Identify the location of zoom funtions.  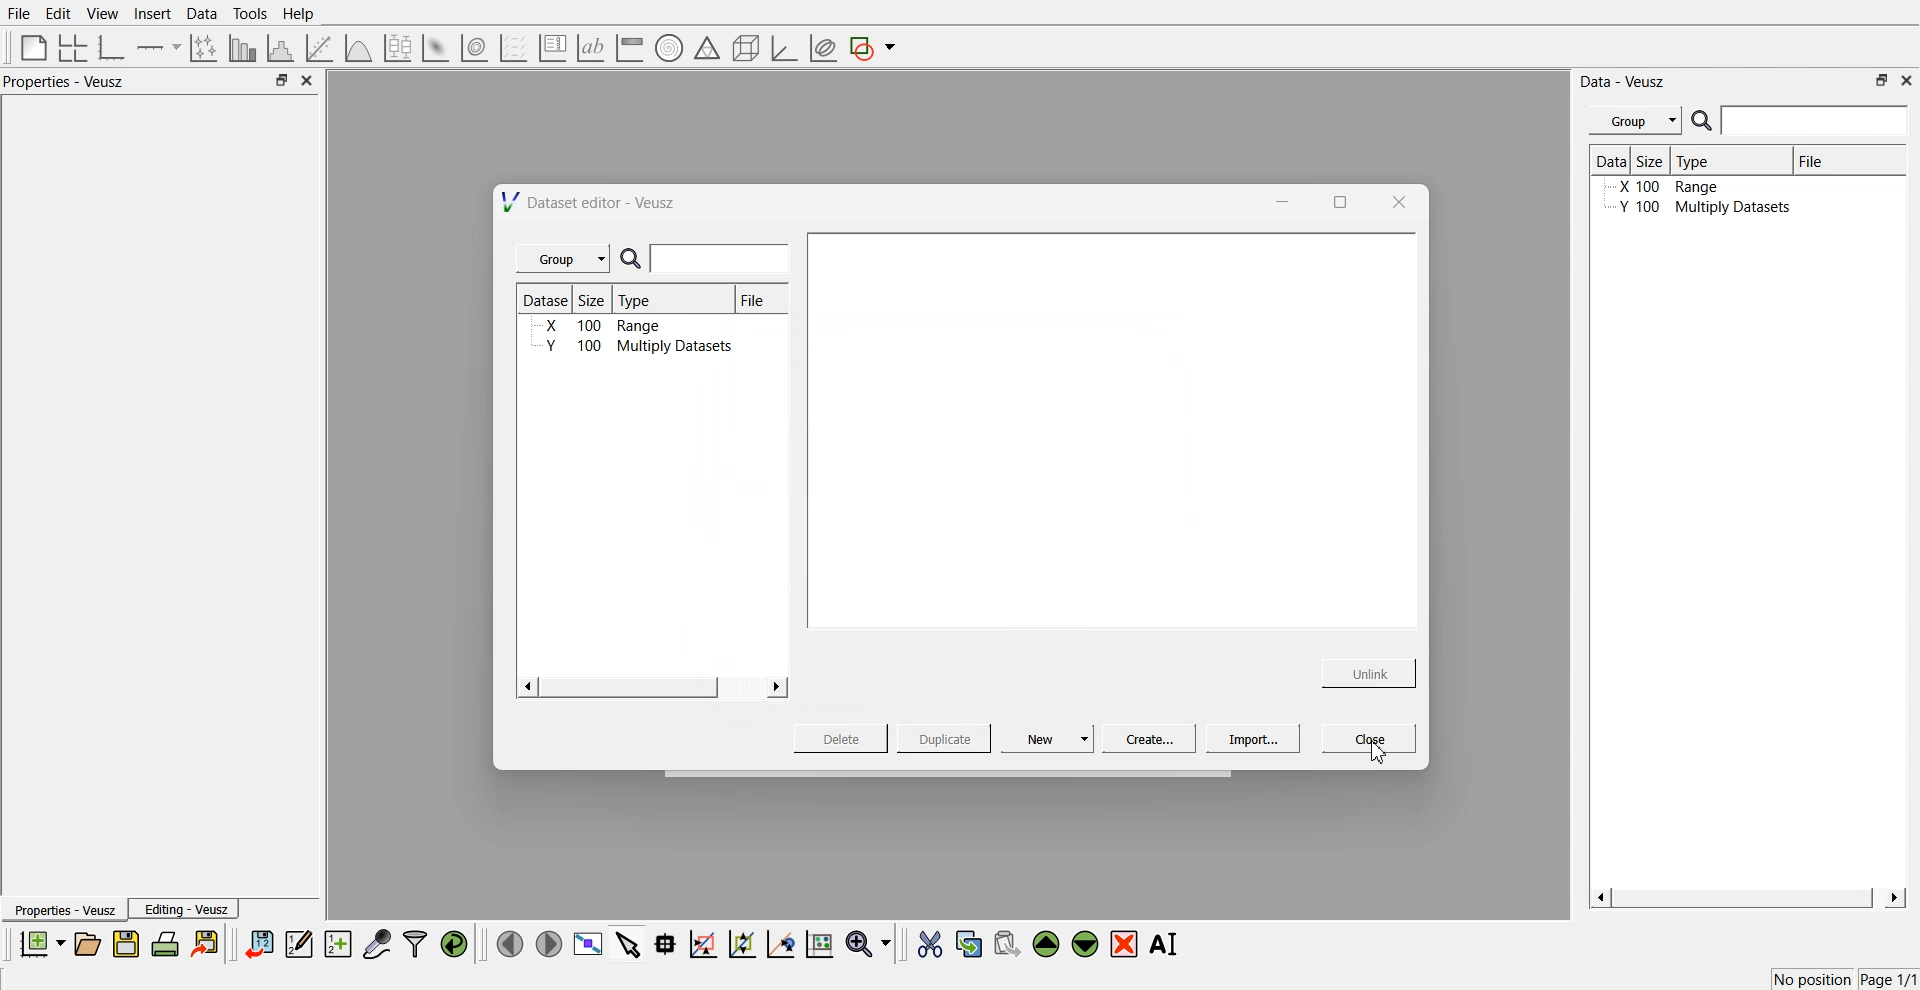
(868, 945).